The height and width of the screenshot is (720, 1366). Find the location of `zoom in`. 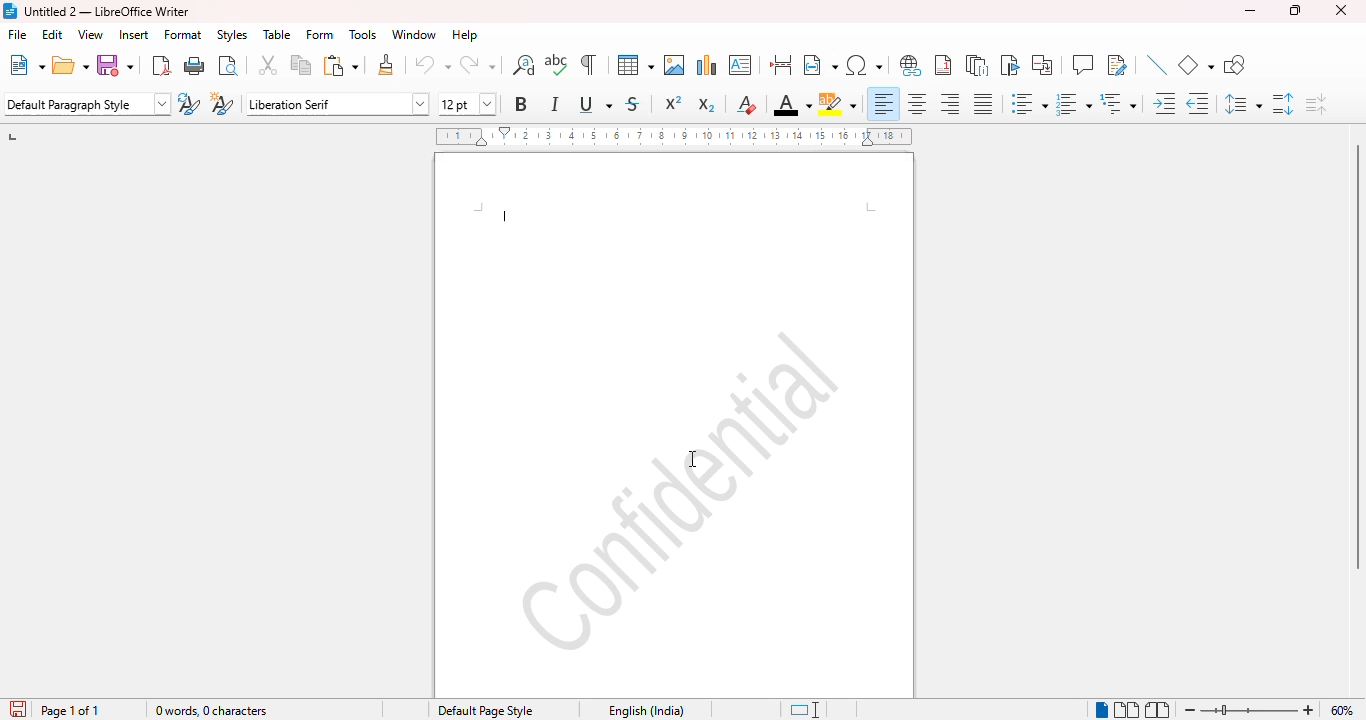

zoom in is located at coordinates (1309, 709).